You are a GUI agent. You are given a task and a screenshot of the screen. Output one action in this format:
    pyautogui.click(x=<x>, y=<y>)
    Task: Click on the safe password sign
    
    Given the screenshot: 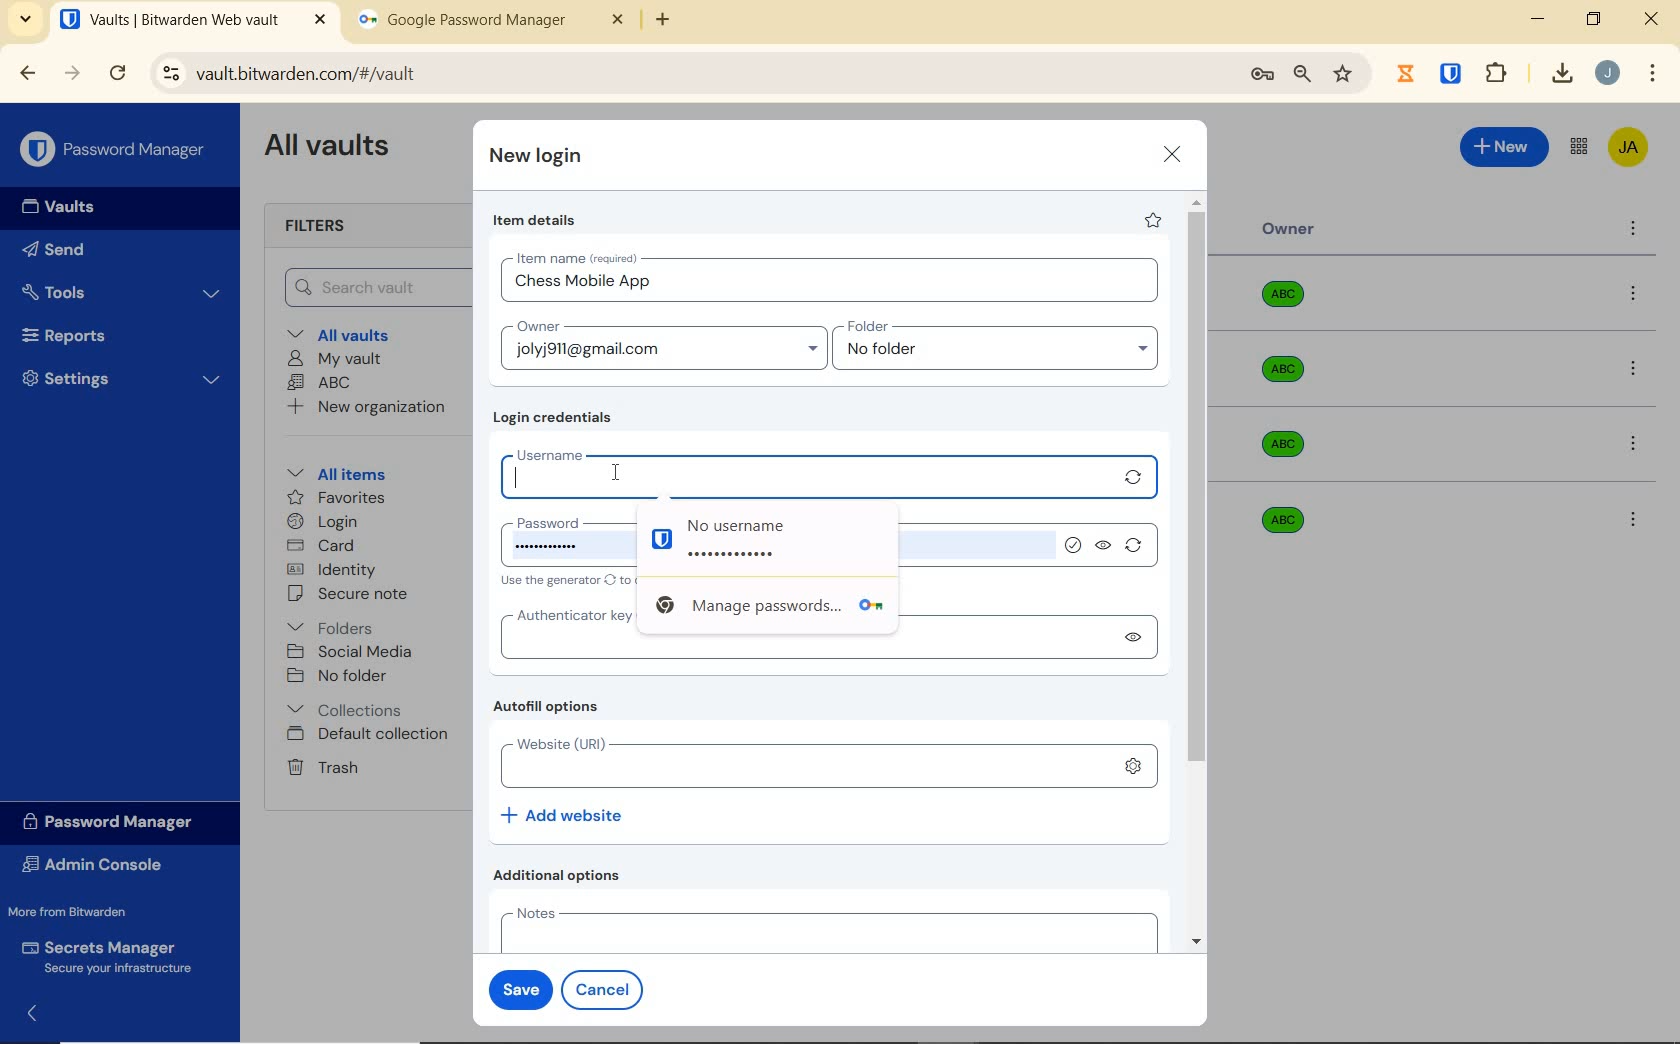 What is the action you would take?
    pyautogui.click(x=656, y=538)
    